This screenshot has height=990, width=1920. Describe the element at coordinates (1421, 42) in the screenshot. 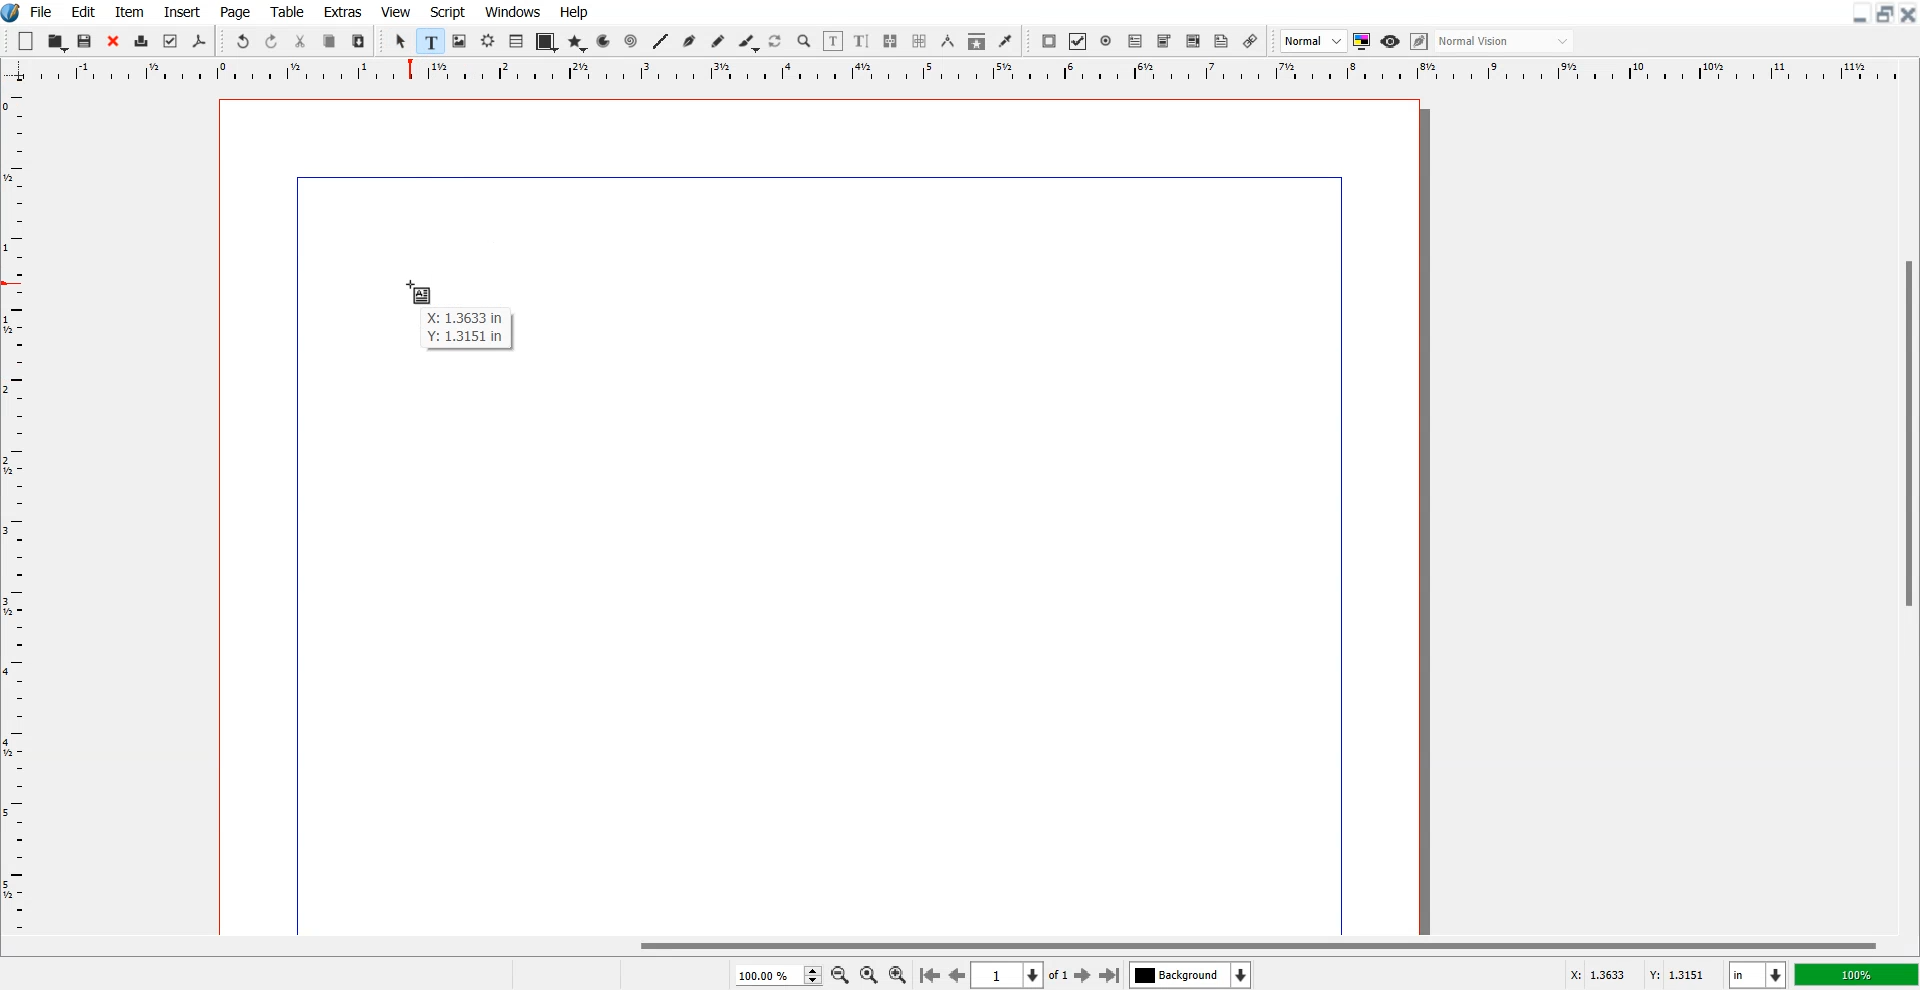

I see `Edit in preview` at that location.